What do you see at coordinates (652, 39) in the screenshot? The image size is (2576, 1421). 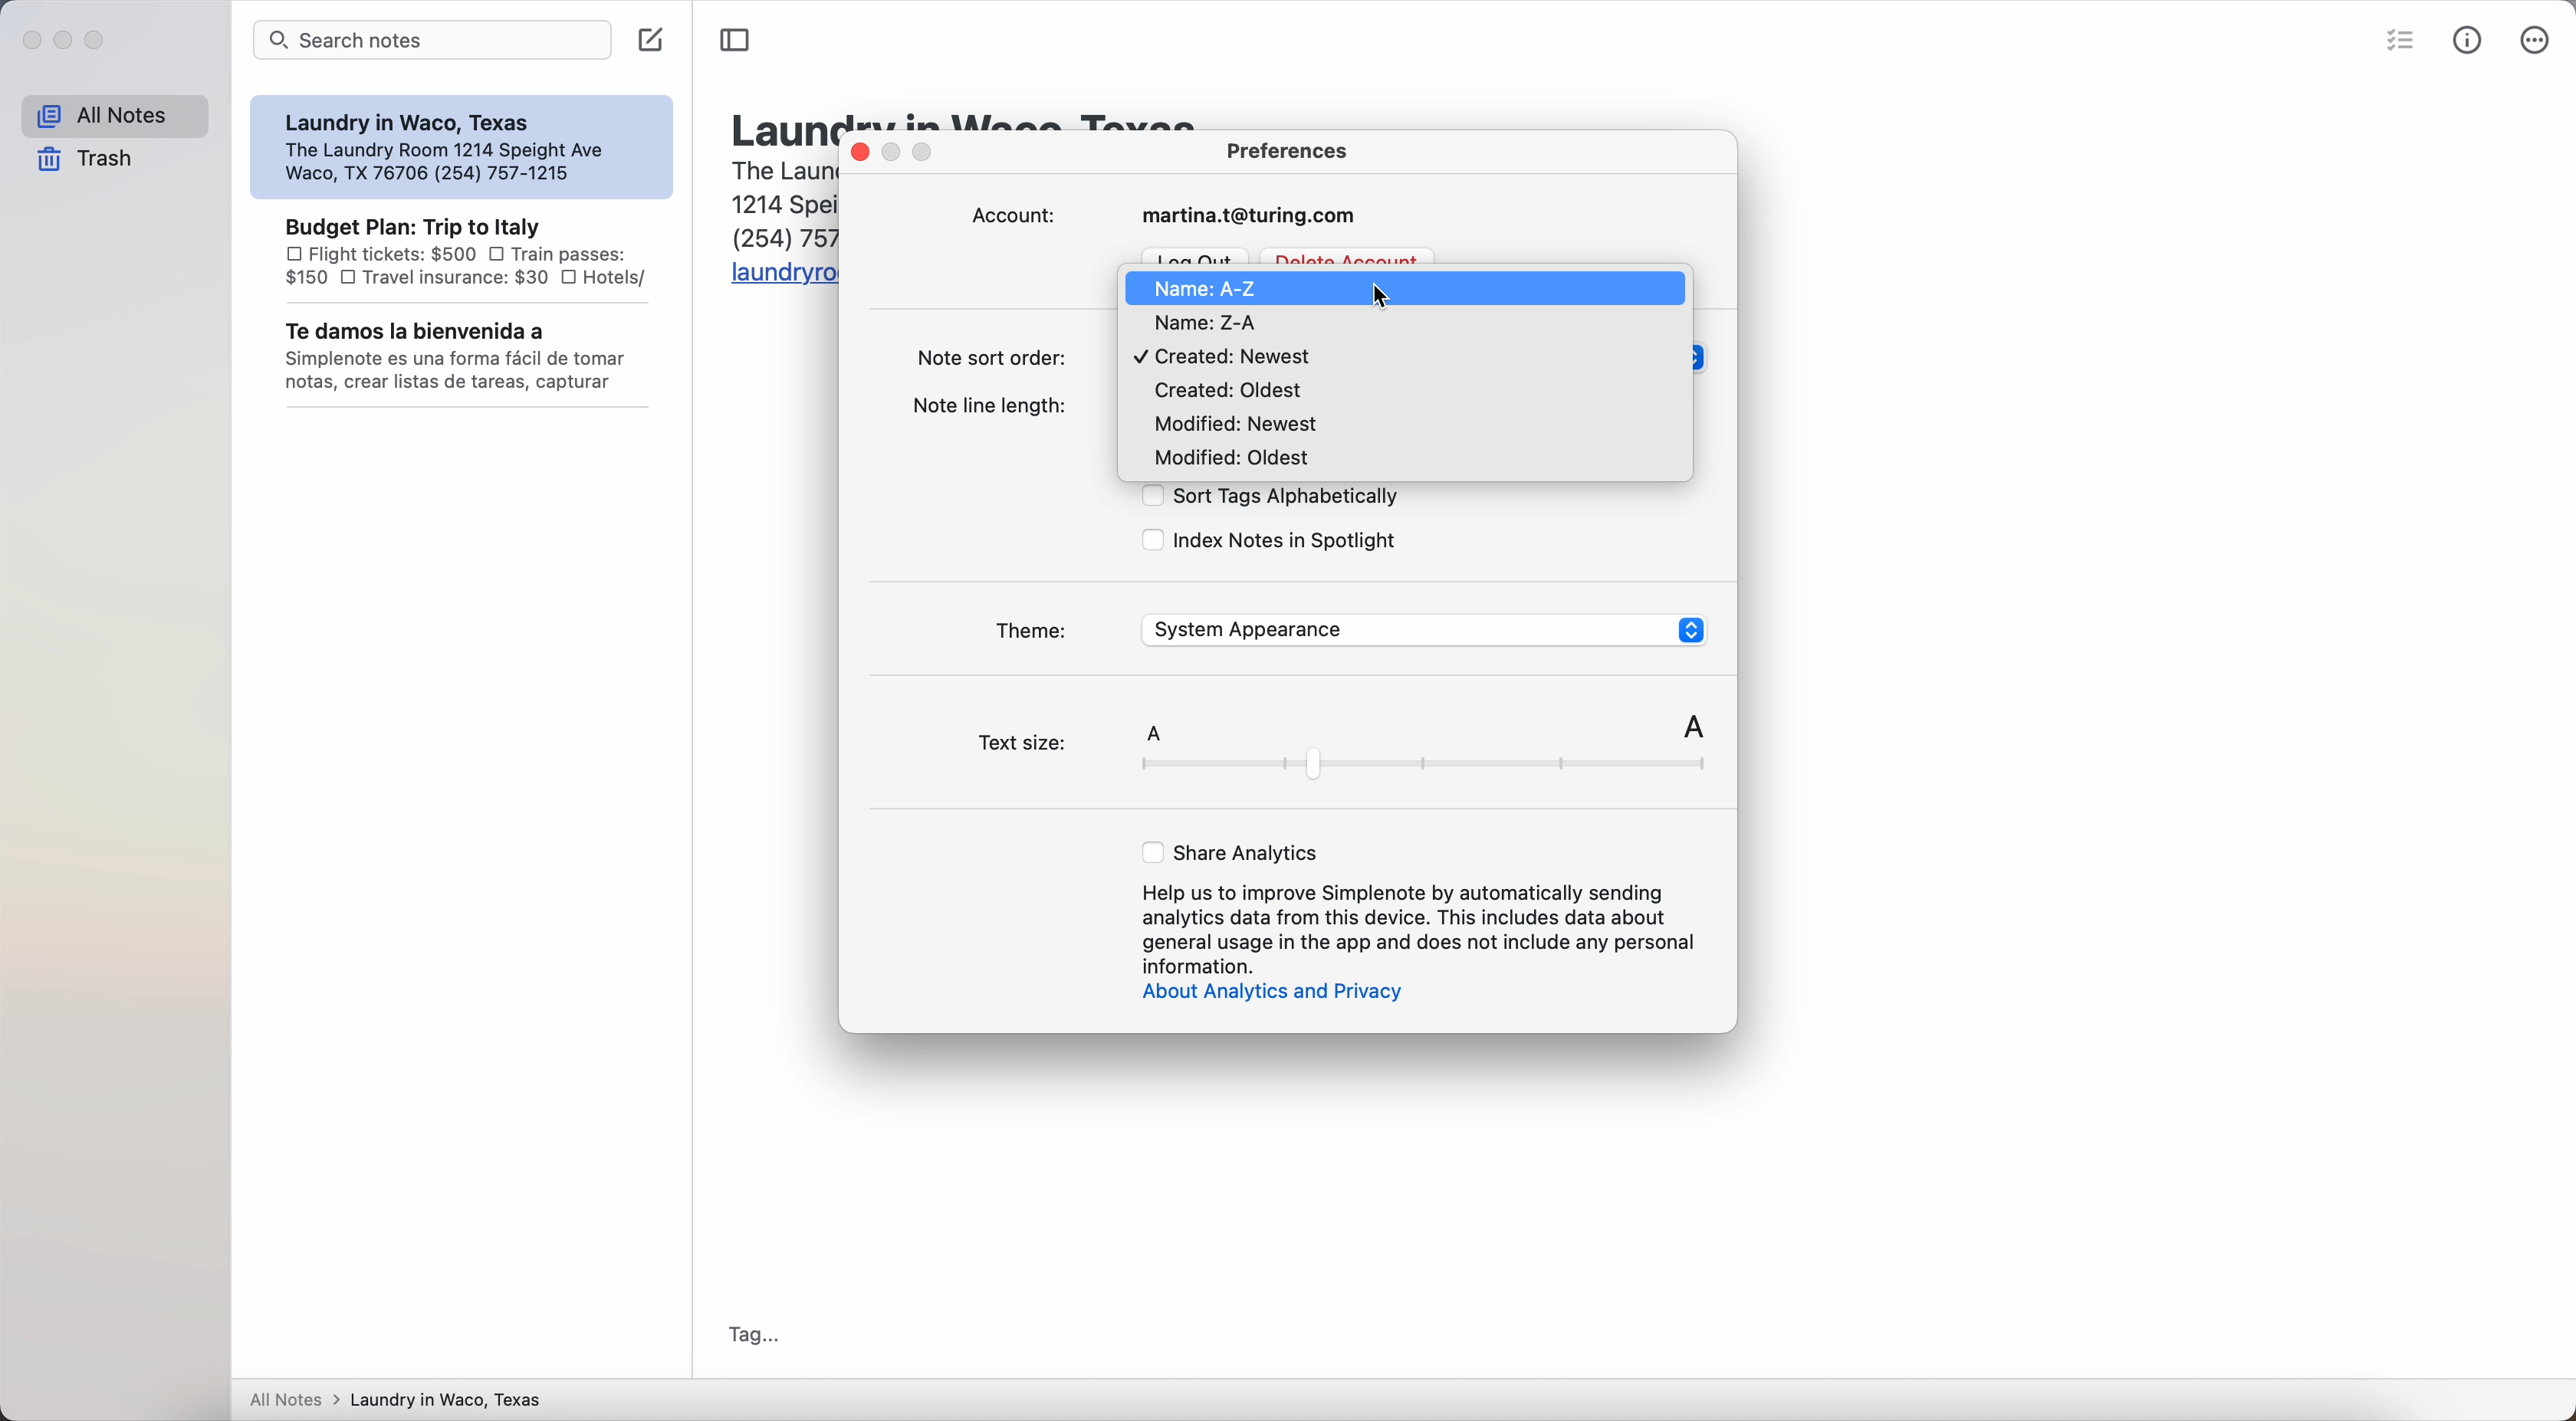 I see `create note` at bounding box center [652, 39].